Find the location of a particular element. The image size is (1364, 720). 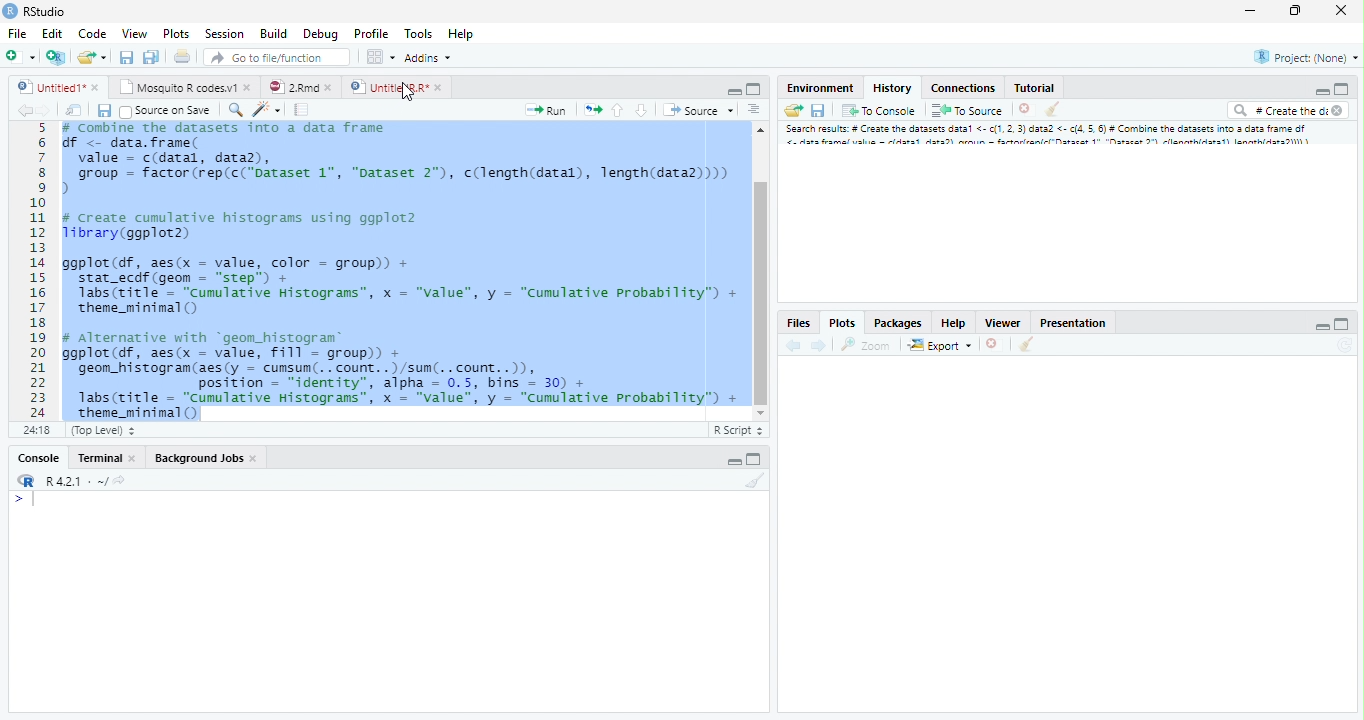

Connections is located at coordinates (964, 88).